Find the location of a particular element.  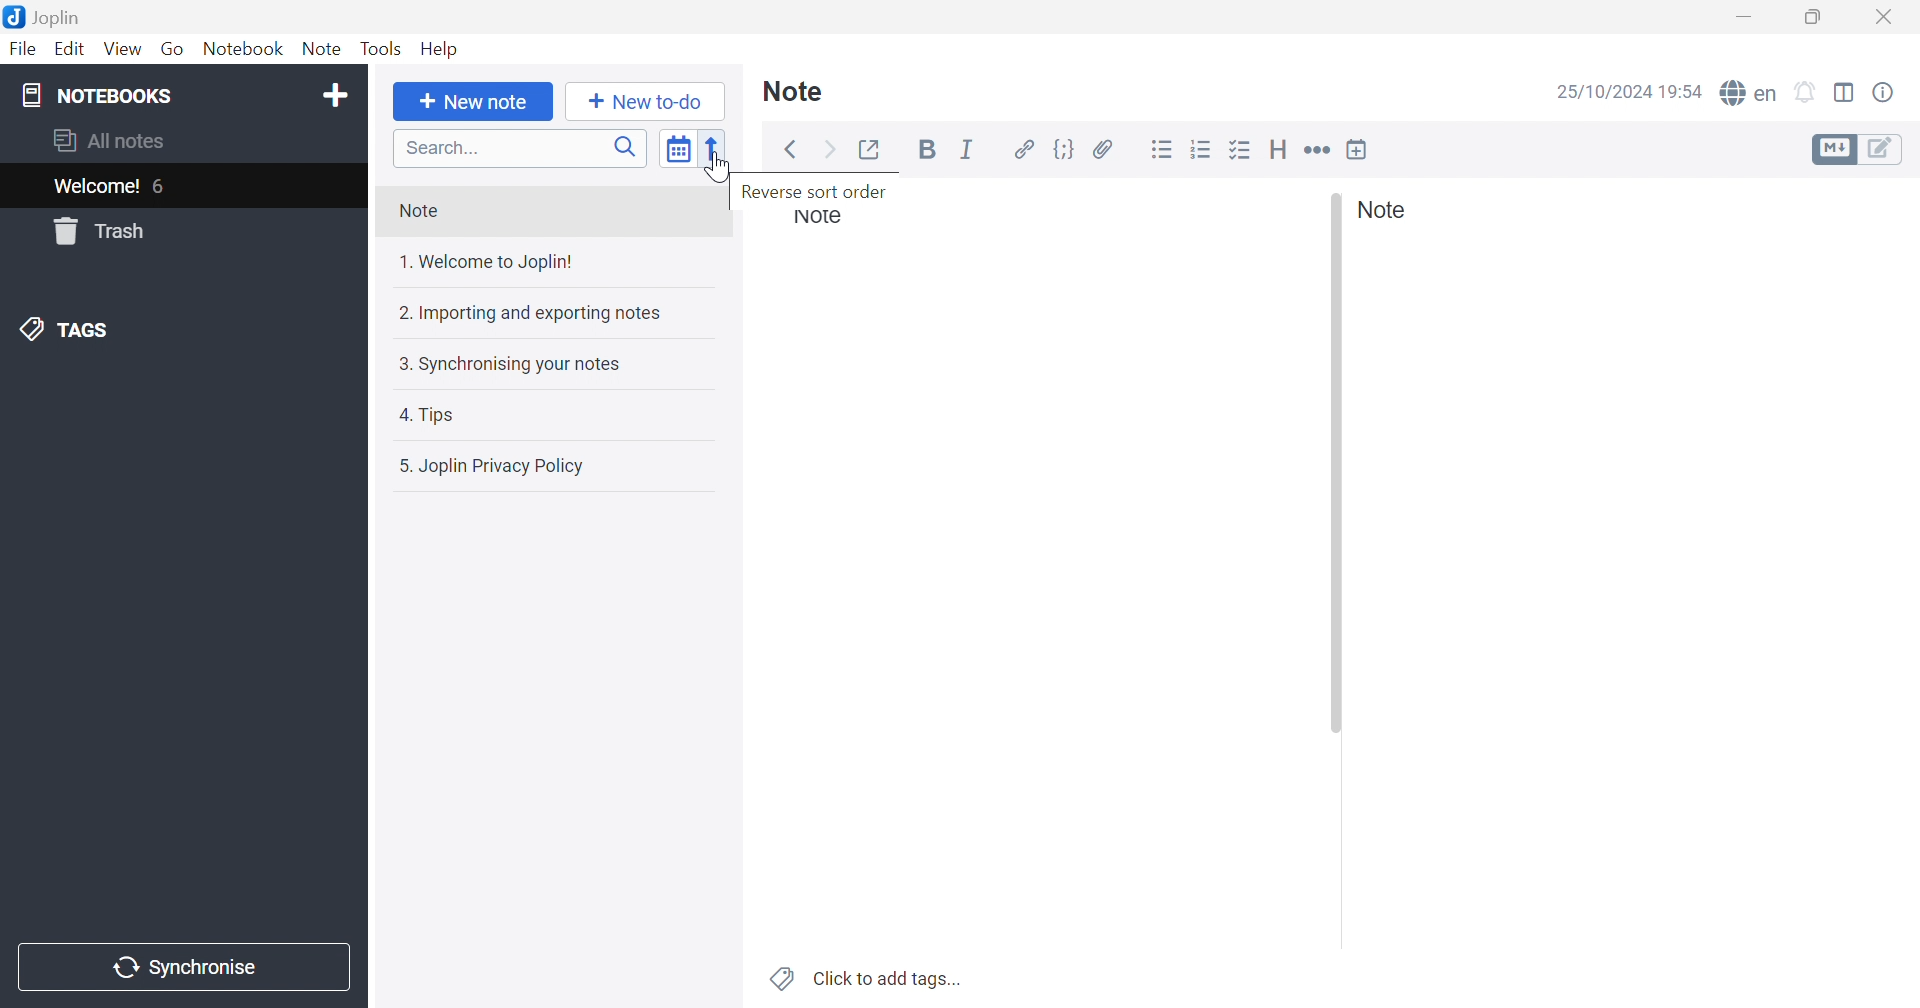

Code is located at coordinates (1061, 150).